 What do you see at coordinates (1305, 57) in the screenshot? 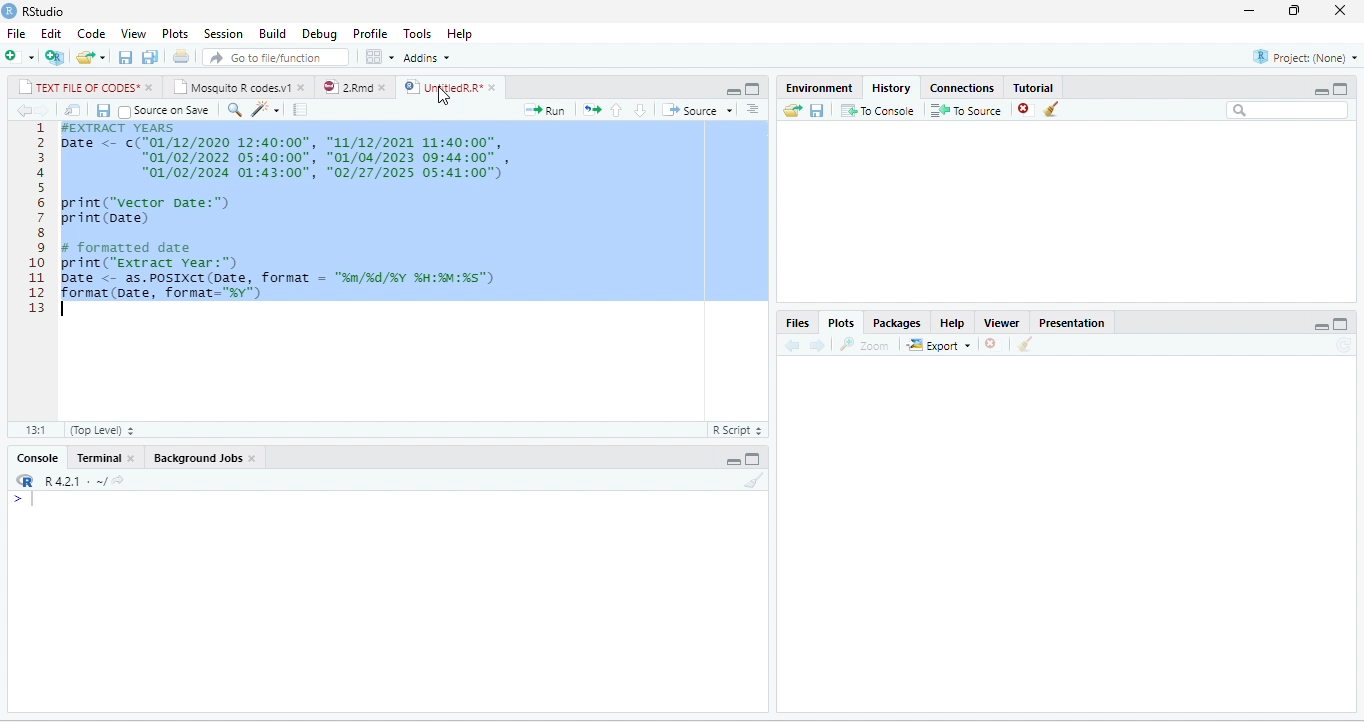
I see `Project(None)` at bounding box center [1305, 57].